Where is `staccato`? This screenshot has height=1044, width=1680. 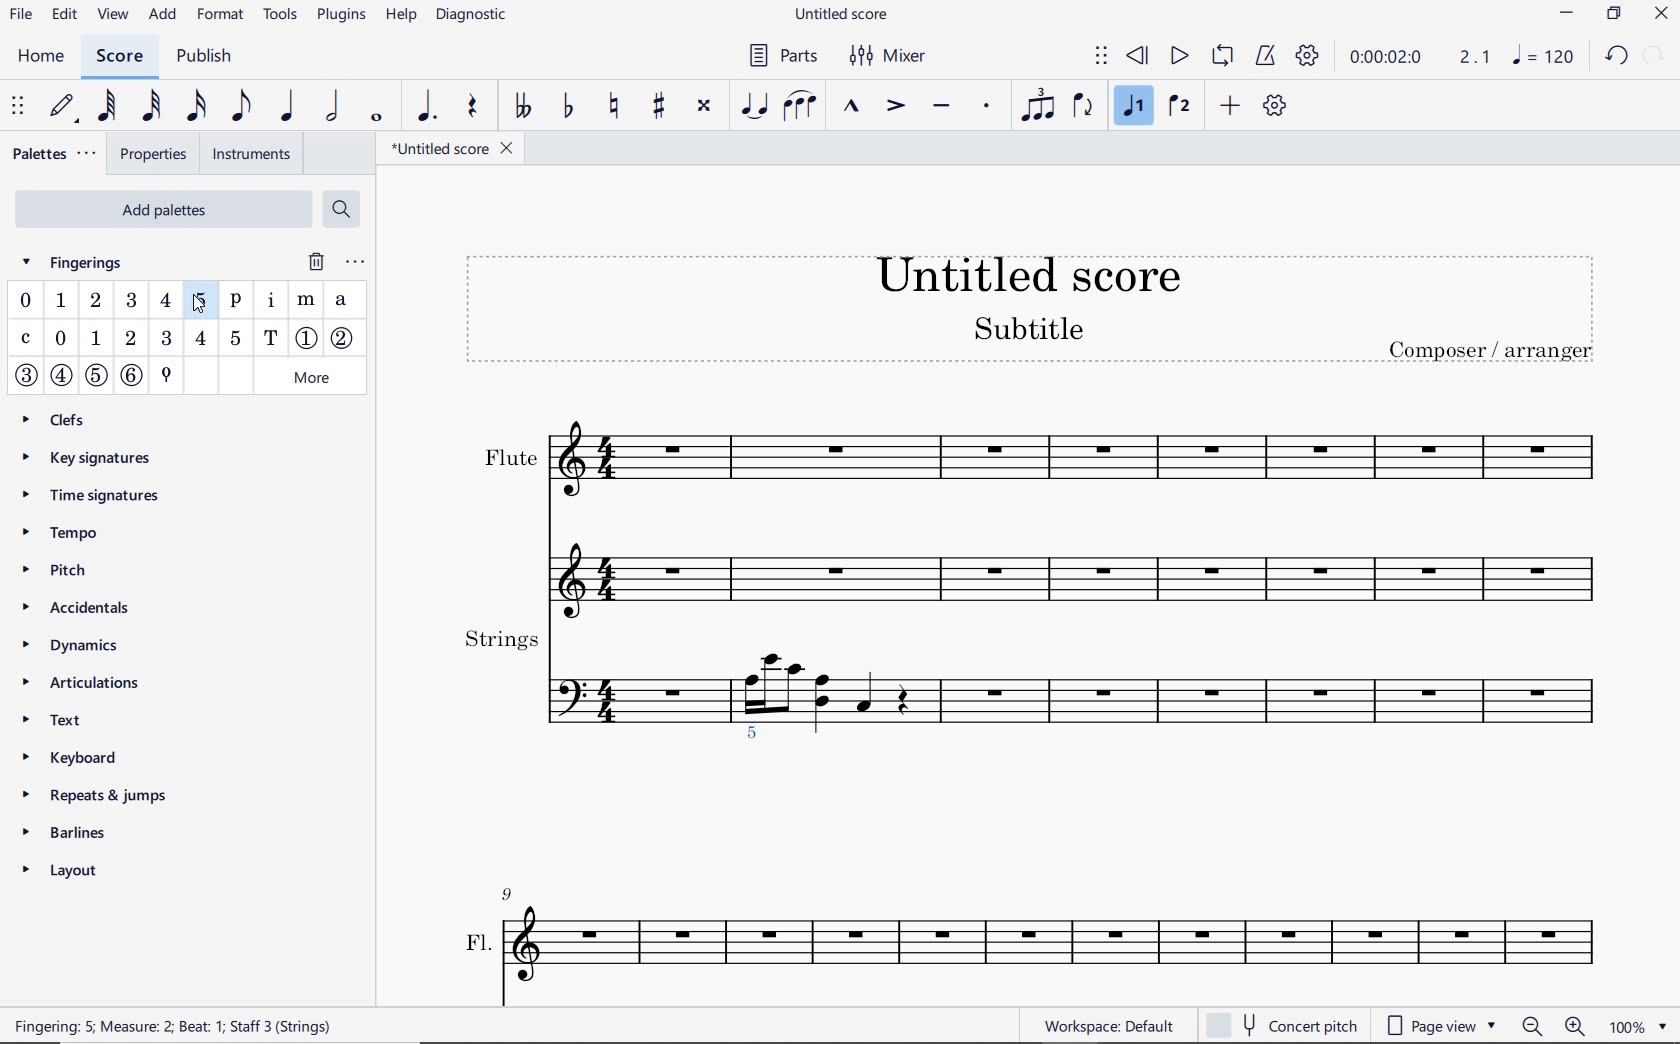
staccato is located at coordinates (988, 107).